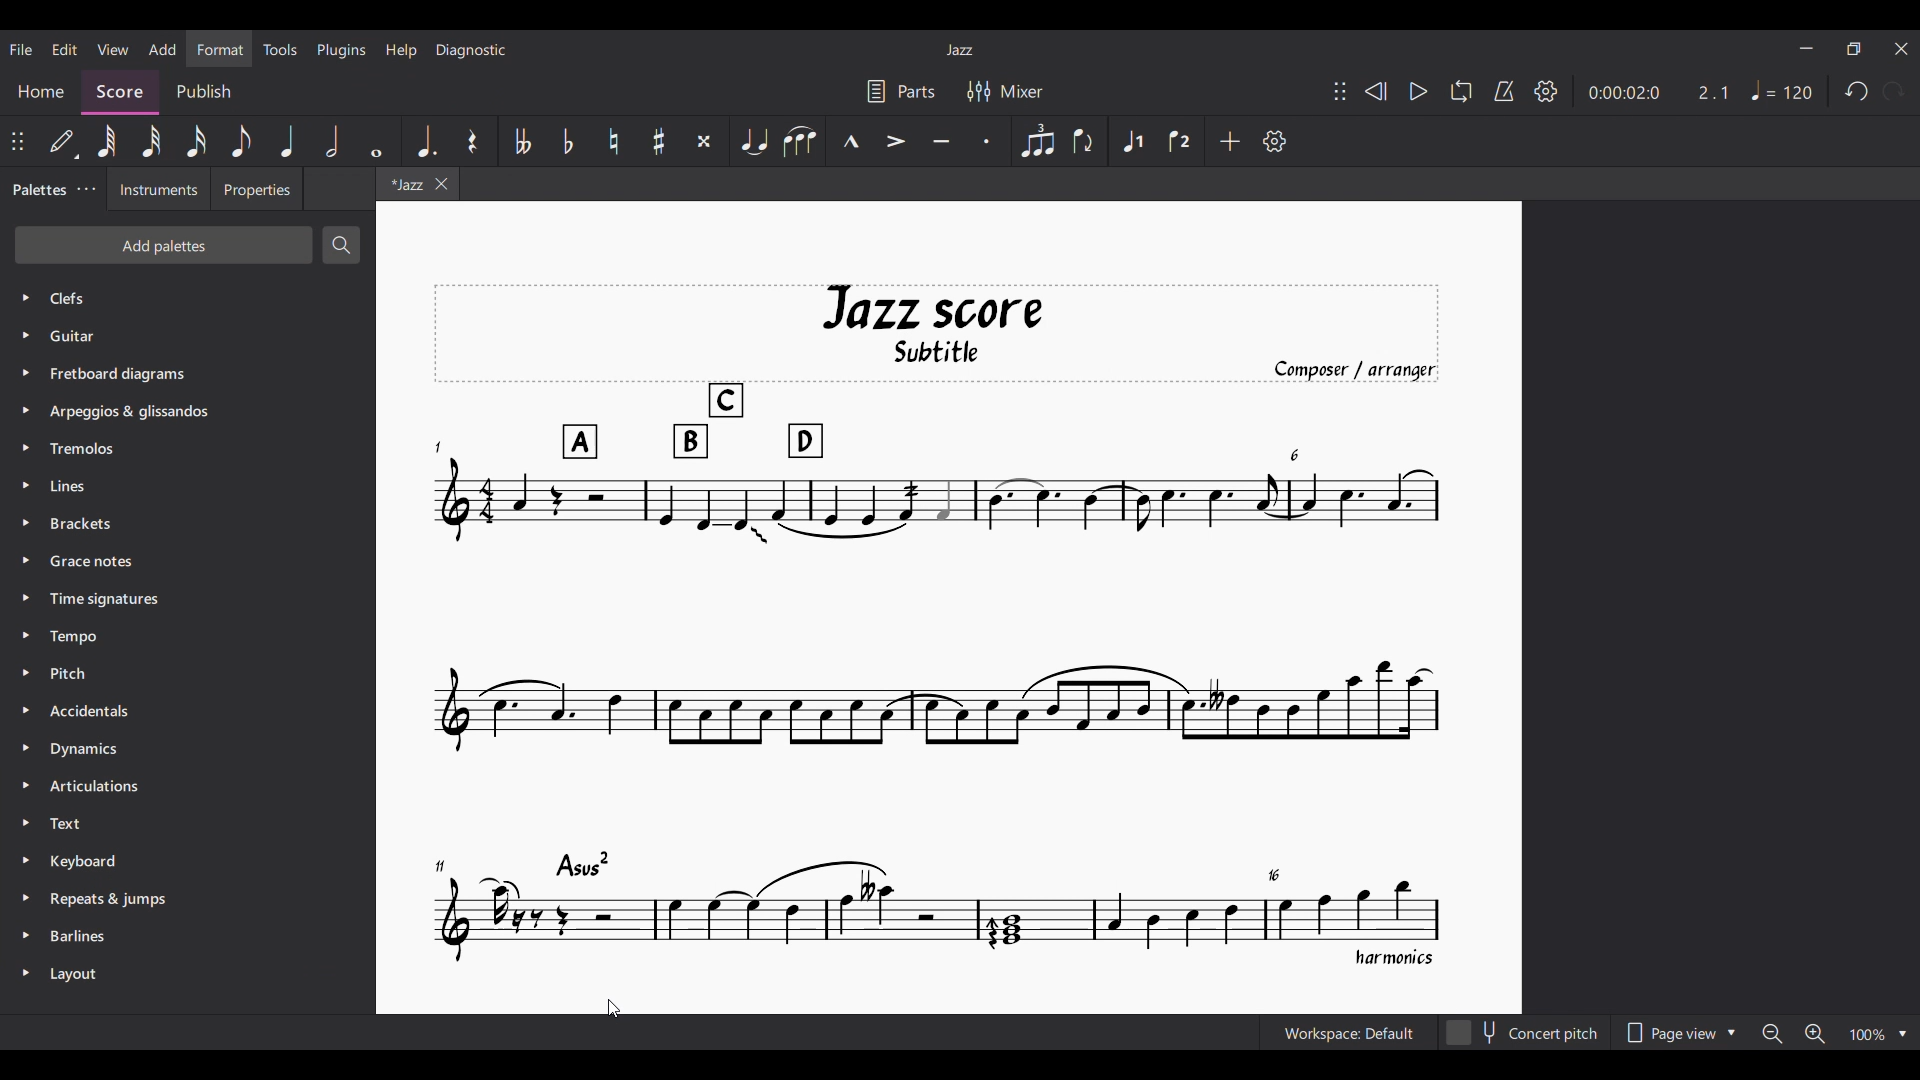  What do you see at coordinates (851, 141) in the screenshot?
I see `Marcato` at bounding box center [851, 141].